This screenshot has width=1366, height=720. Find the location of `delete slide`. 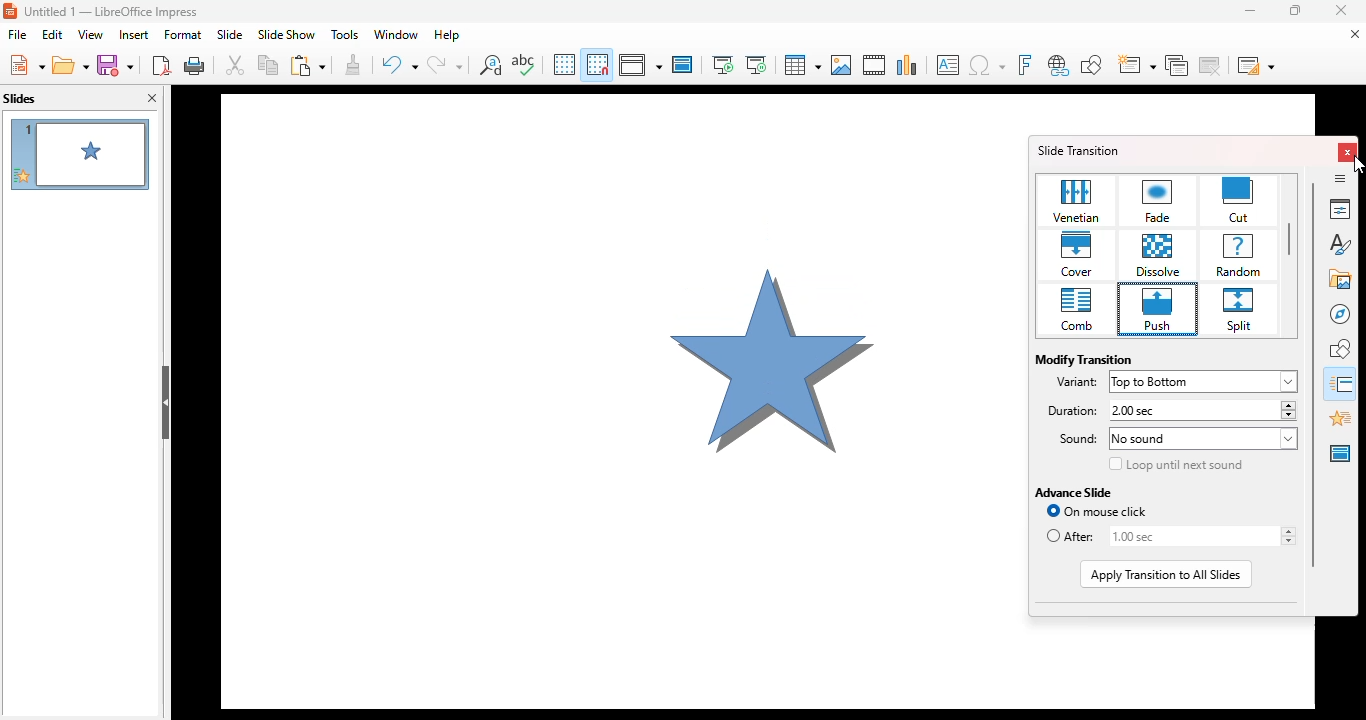

delete slide is located at coordinates (1211, 65).